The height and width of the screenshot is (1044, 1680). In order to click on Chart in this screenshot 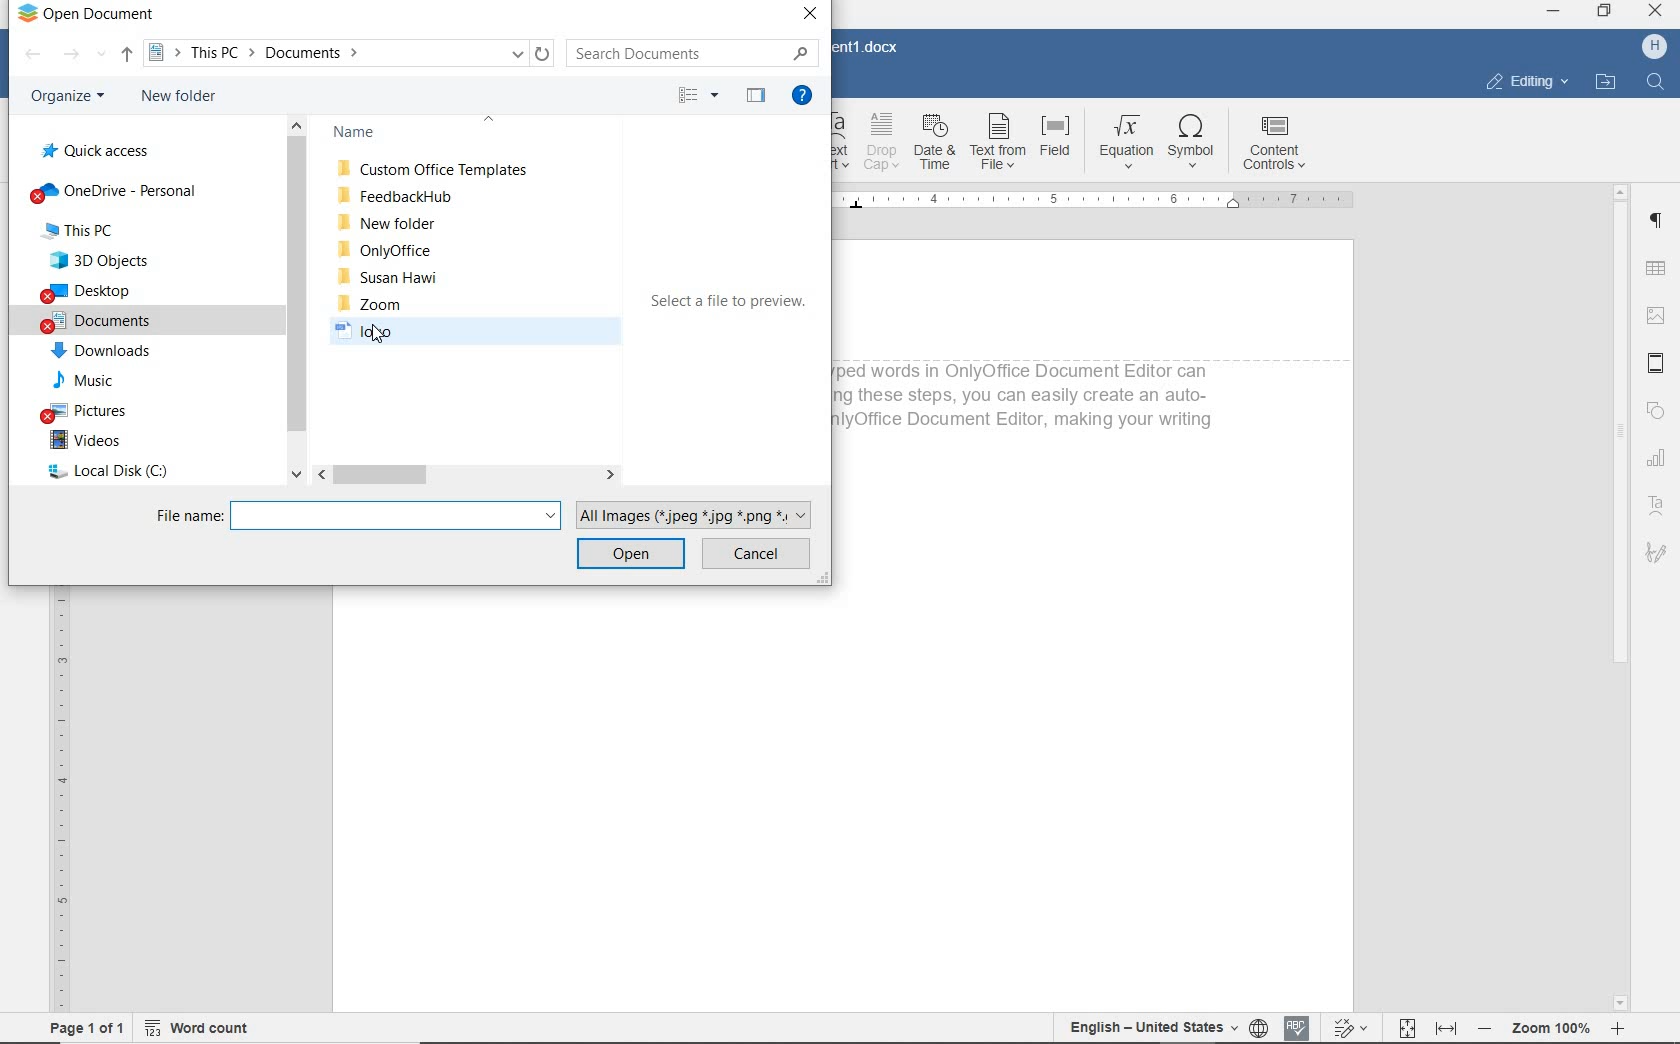, I will do `click(1659, 459)`.